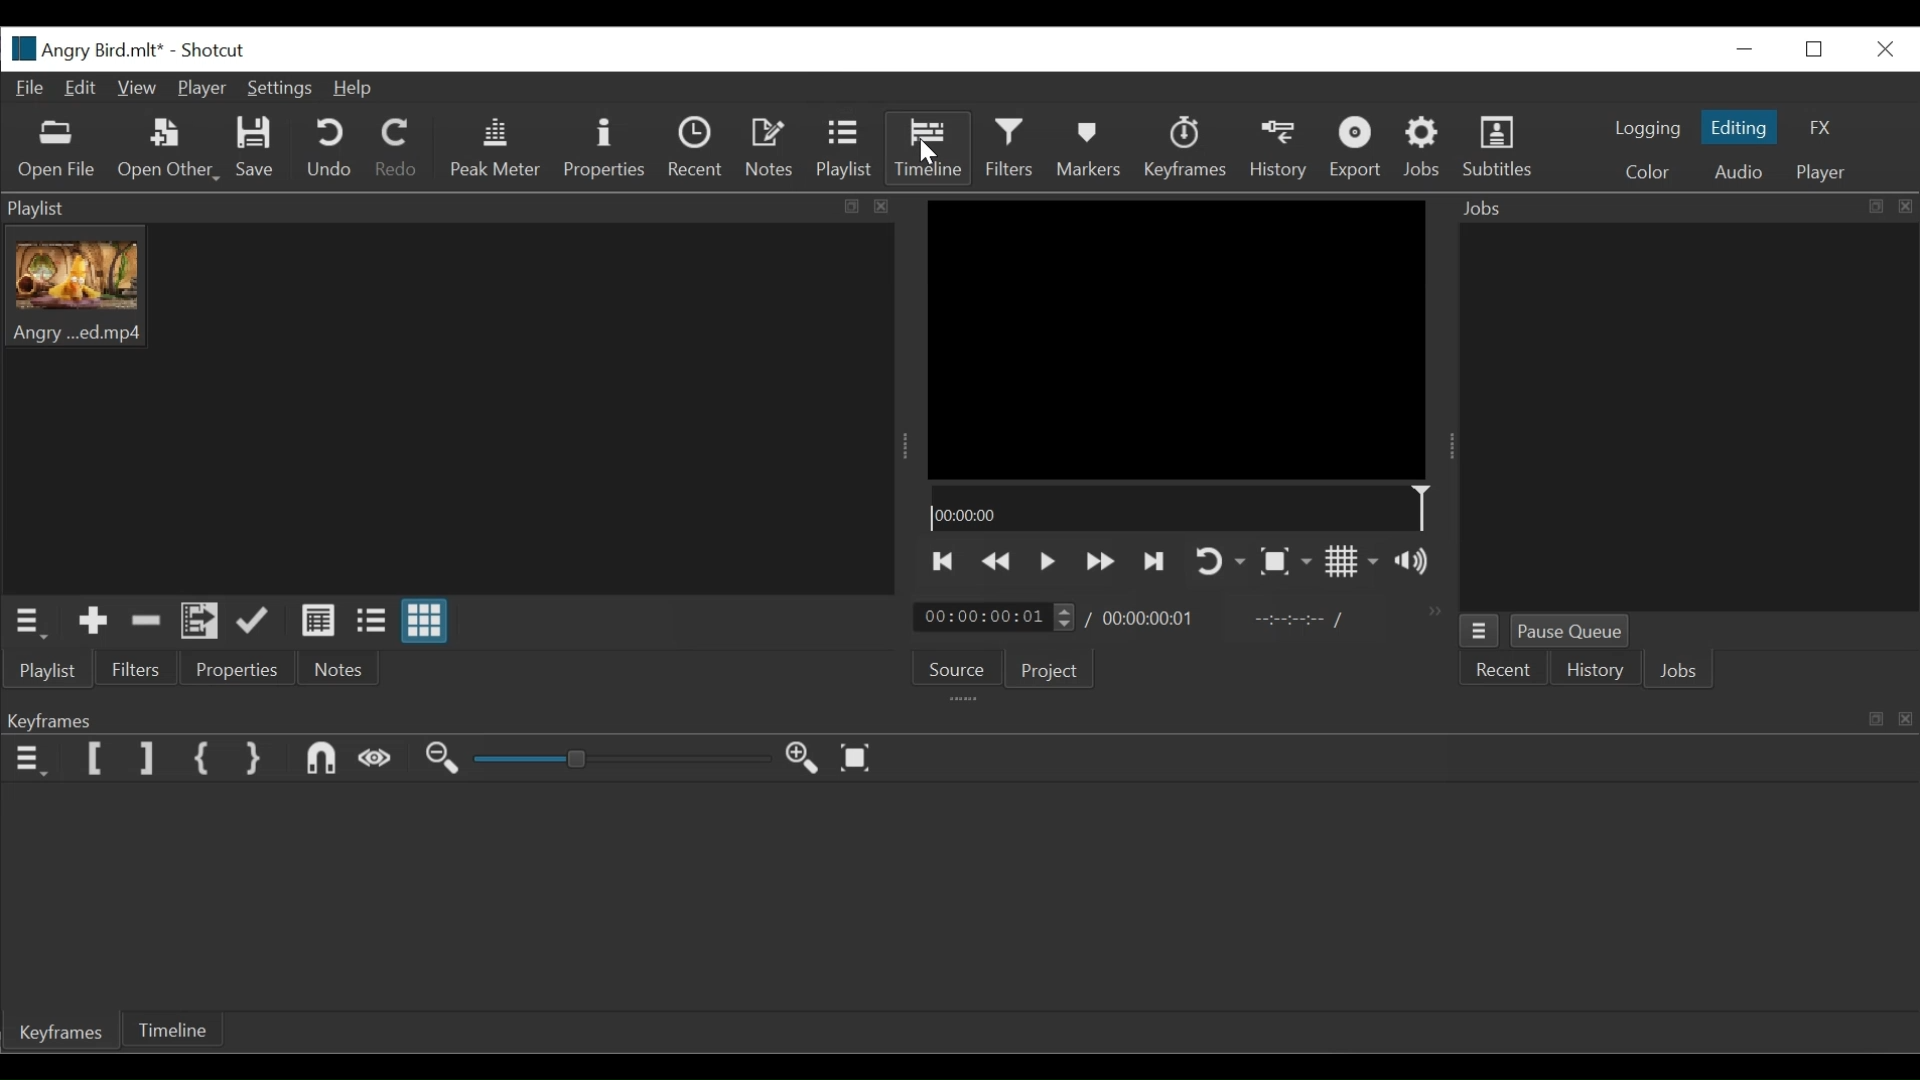  Describe the element at coordinates (943, 561) in the screenshot. I see `Skip to the previous point` at that location.